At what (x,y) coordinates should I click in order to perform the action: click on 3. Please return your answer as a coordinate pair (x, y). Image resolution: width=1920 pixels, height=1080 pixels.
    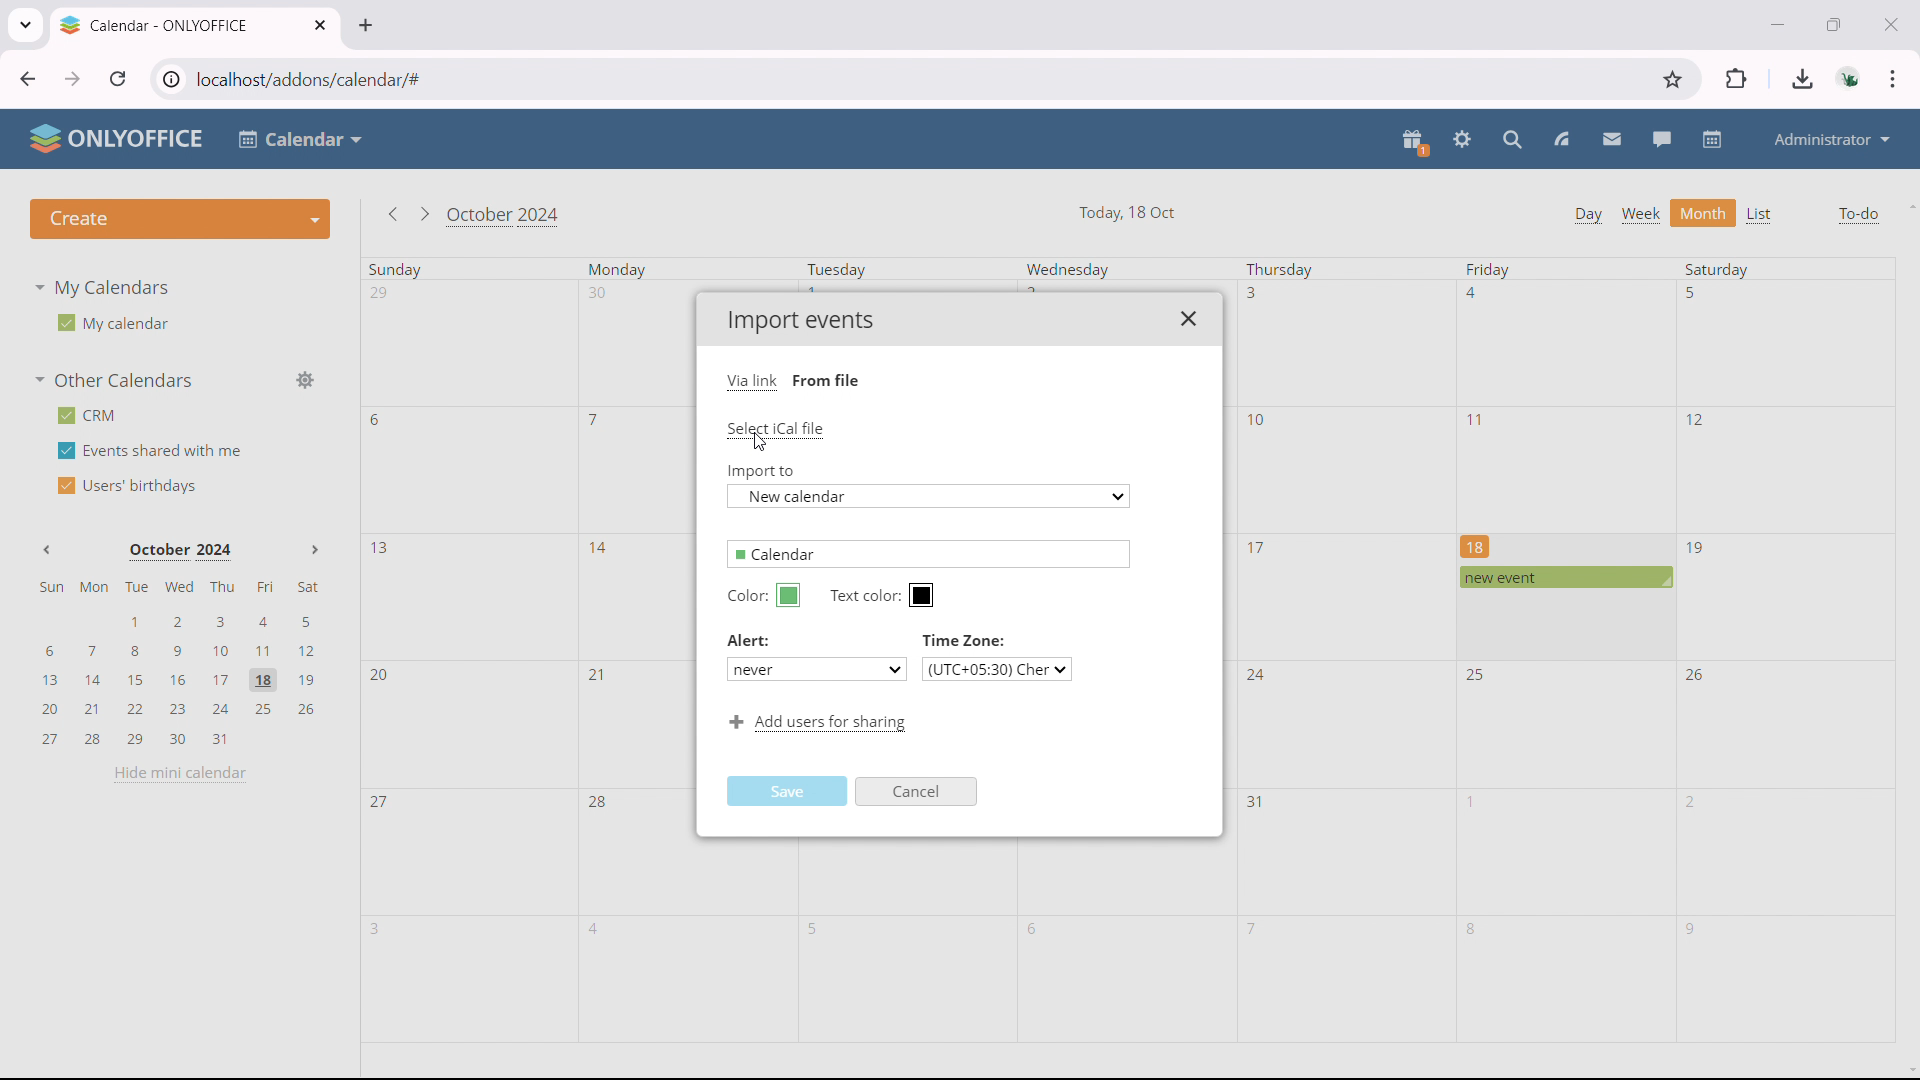
    Looking at the image, I should click on (380, 929).